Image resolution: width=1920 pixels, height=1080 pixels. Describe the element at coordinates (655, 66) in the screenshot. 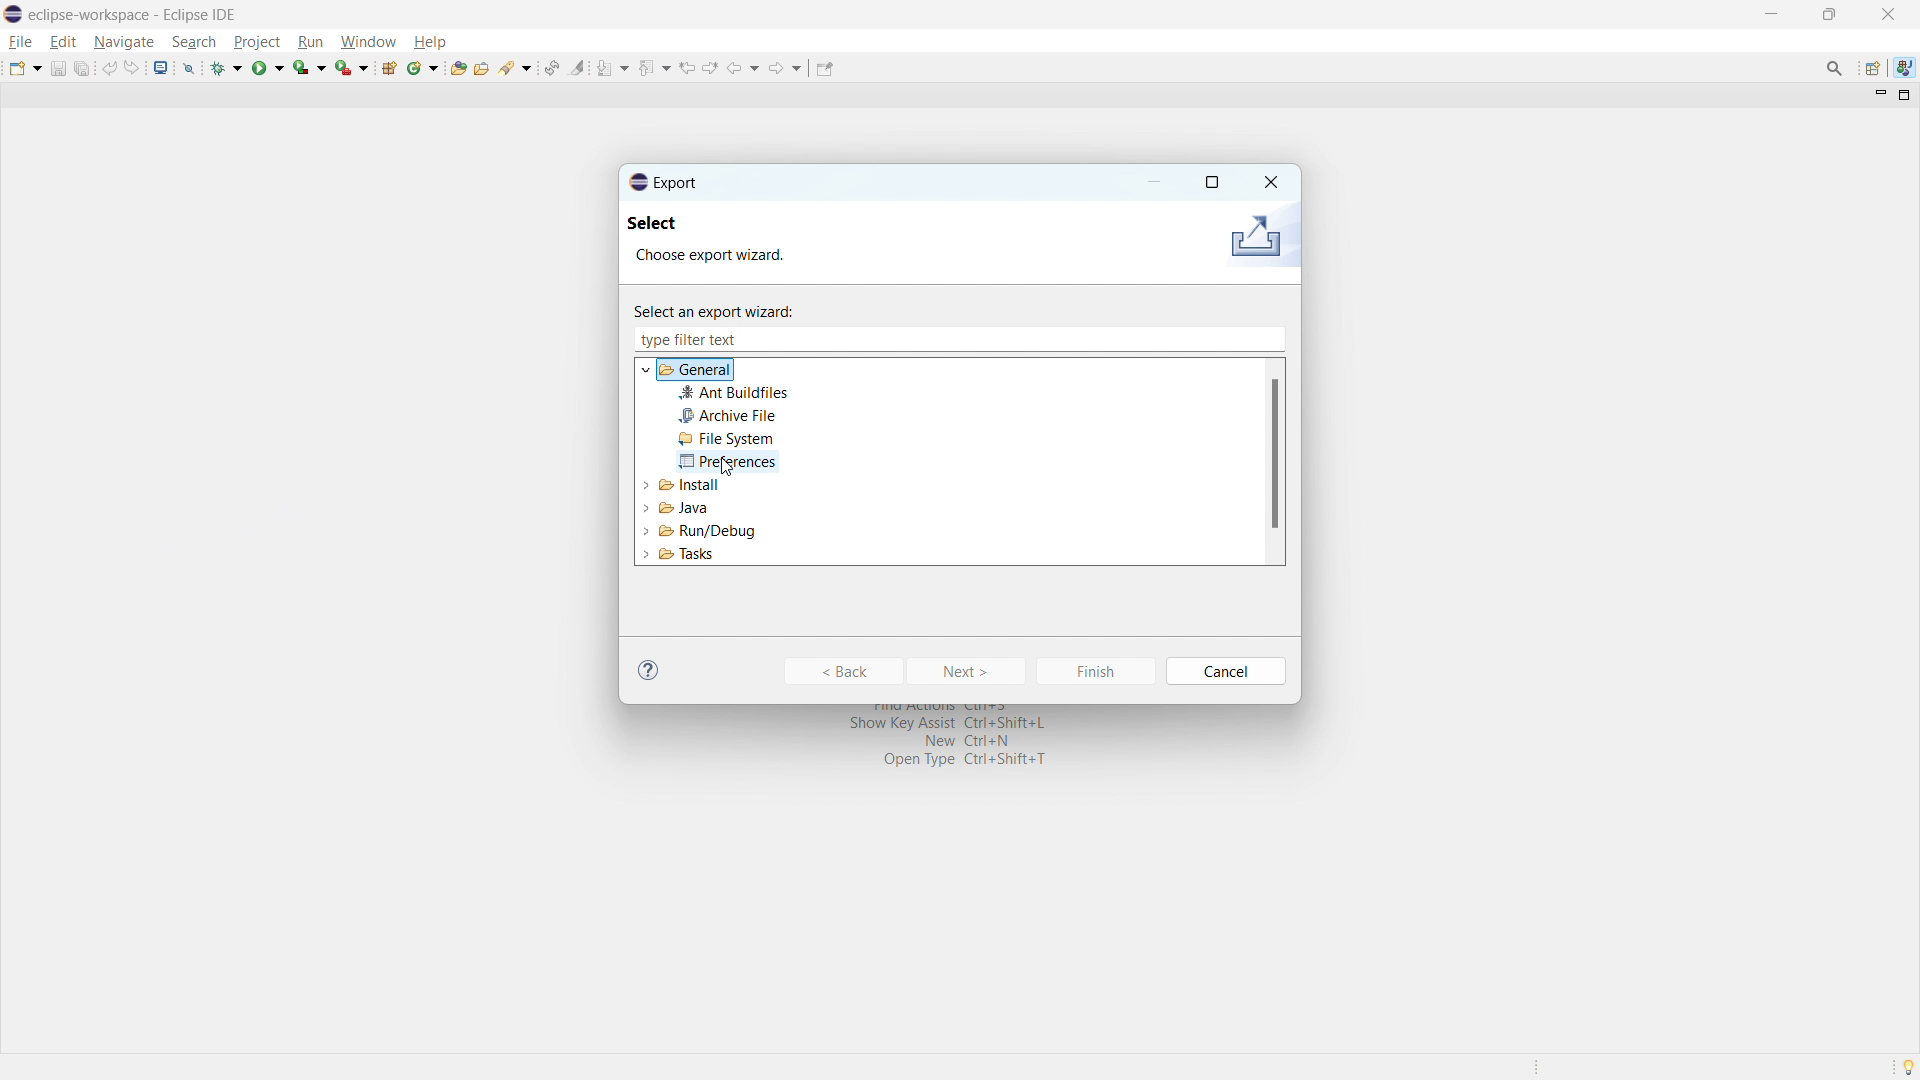

I see `previous annotation` at that location.